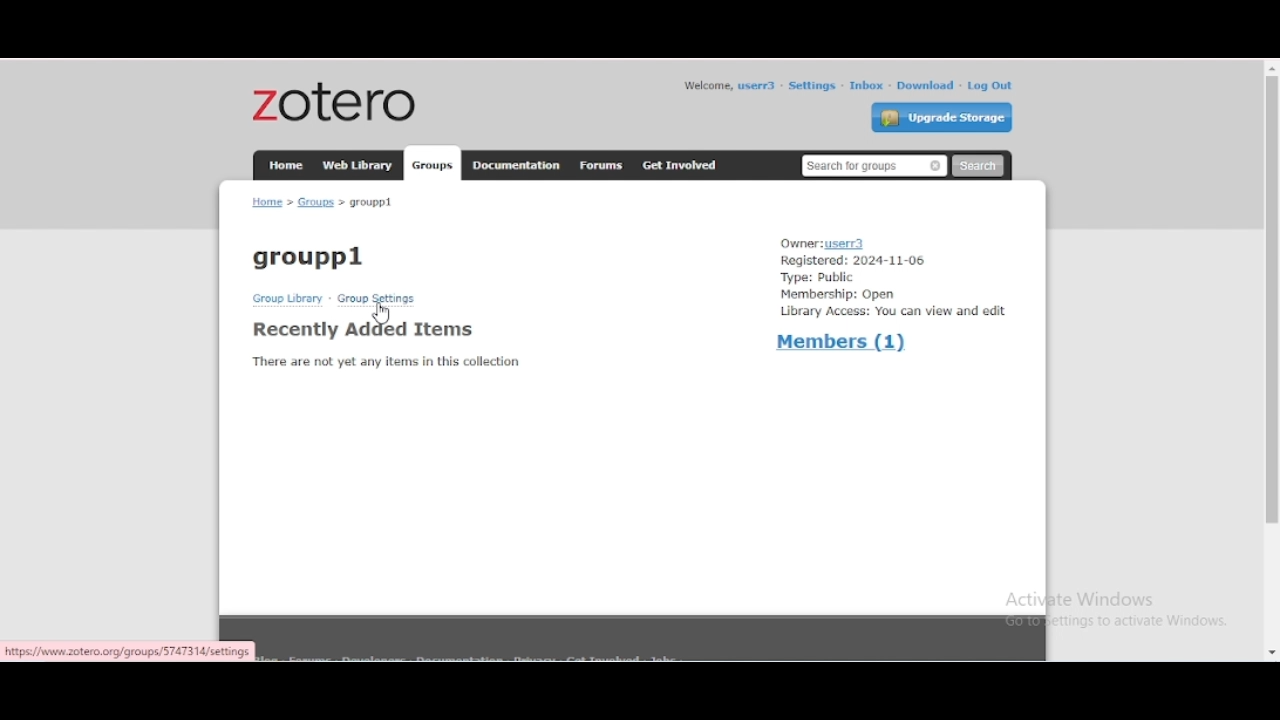 This screenshot has width=1280, height=720. What do you see at coordinates (335, 101) in the screenshot?
I see `zotero` at bounding box center [335, 101].